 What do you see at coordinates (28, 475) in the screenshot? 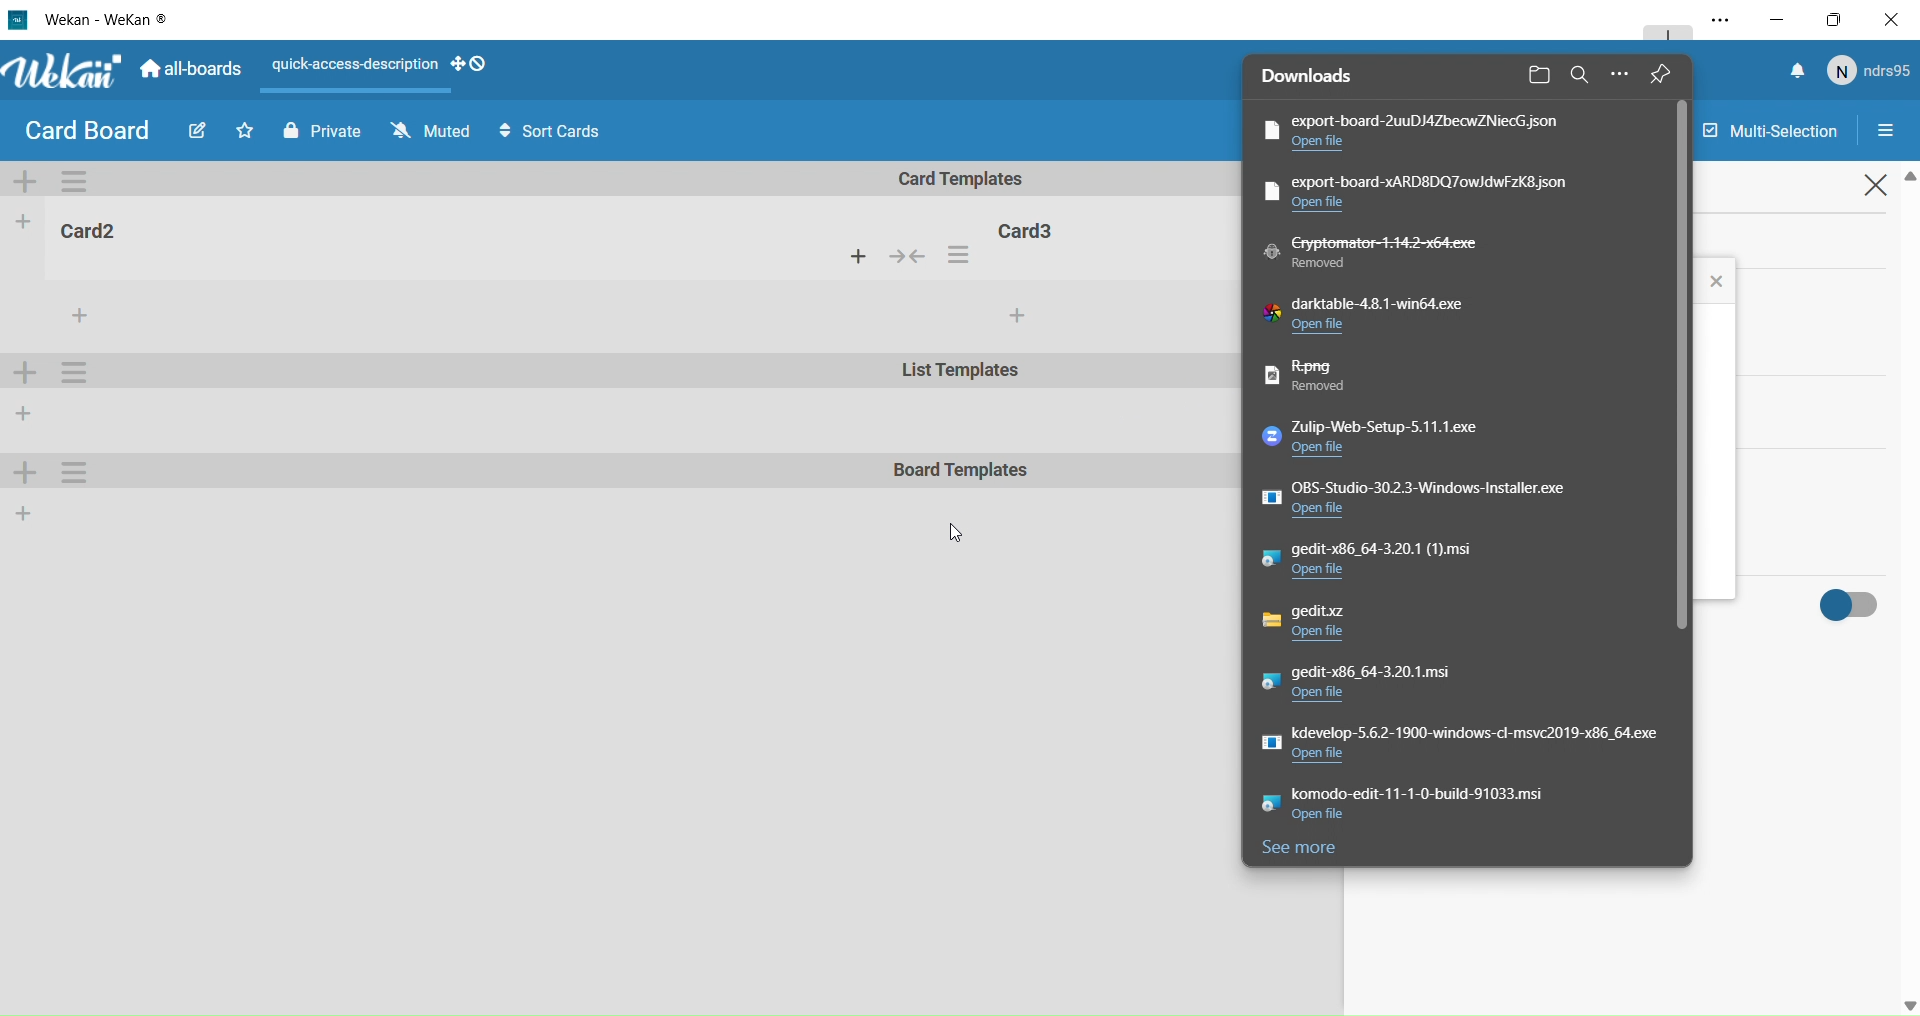
I see `Add` at bounding box center [28, 475].